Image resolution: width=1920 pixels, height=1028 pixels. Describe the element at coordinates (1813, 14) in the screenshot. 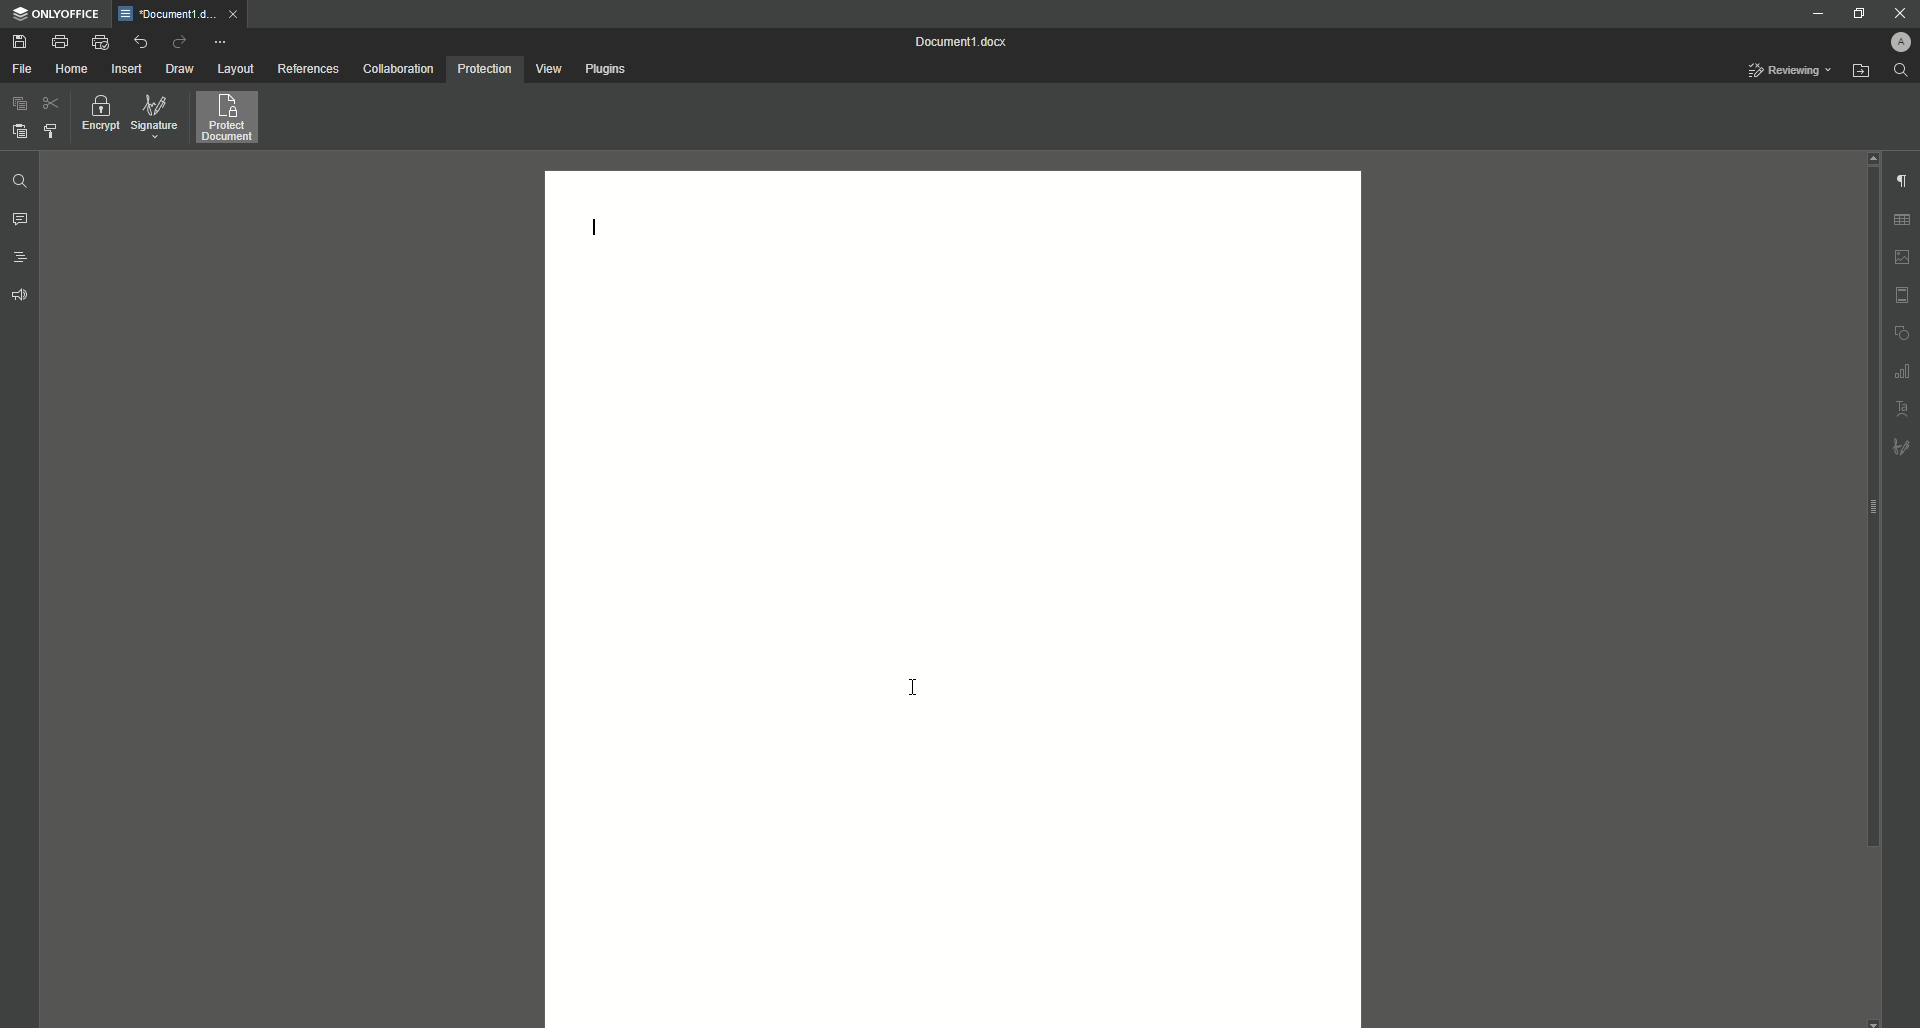

I see `Minimize` at that location.